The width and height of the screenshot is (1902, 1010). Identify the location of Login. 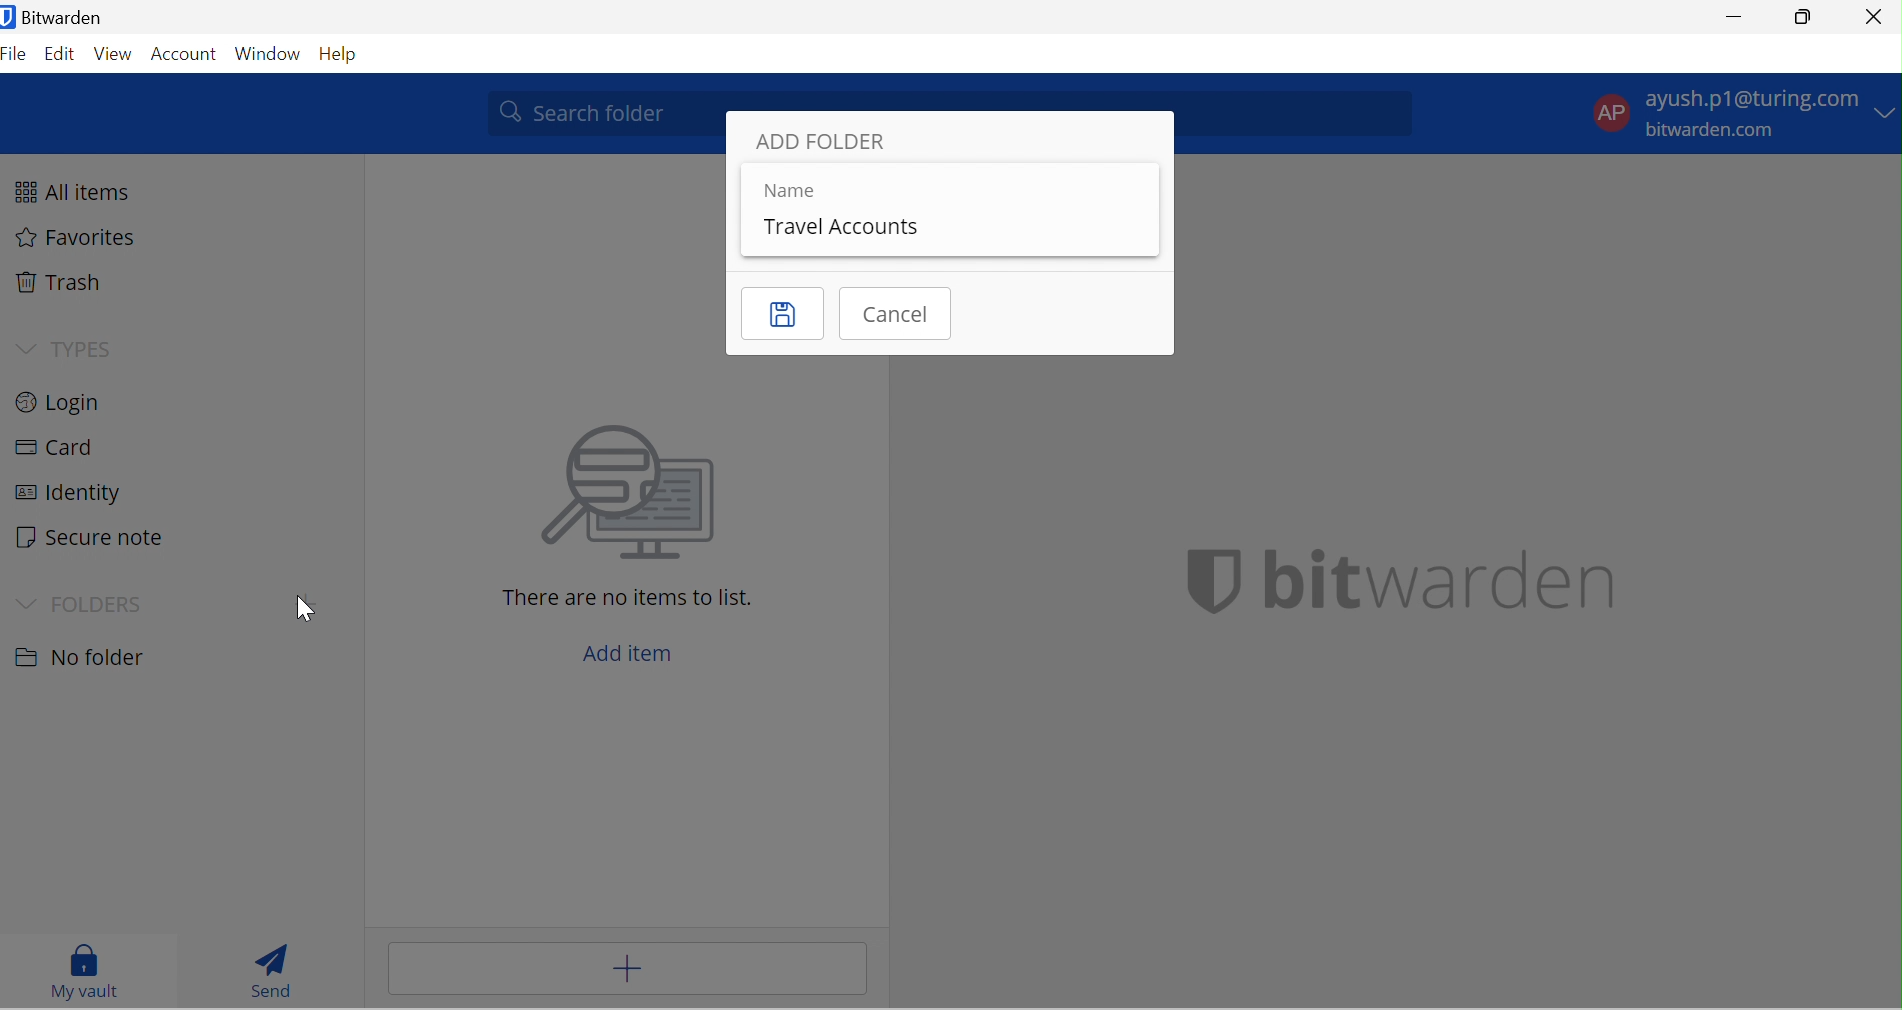
(68, 404).